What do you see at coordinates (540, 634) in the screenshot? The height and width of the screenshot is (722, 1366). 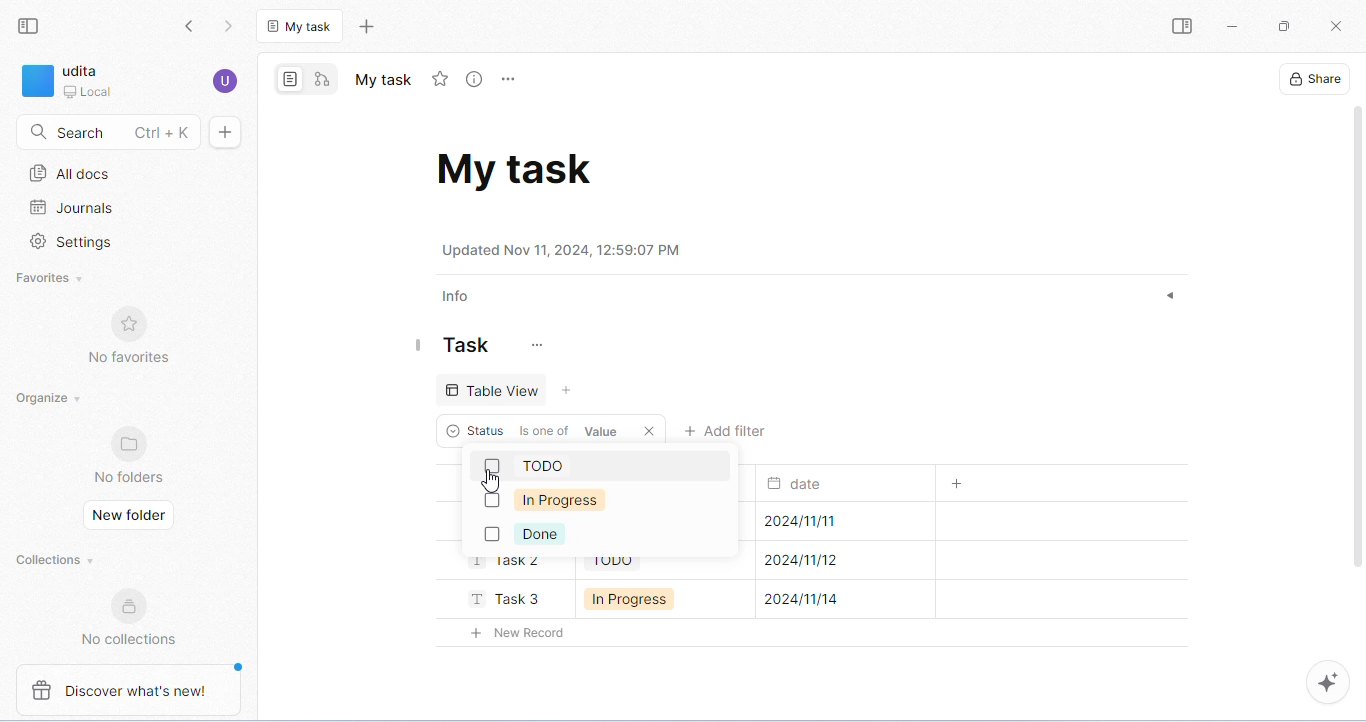 I see `new record` at bounding box center [540, 634].